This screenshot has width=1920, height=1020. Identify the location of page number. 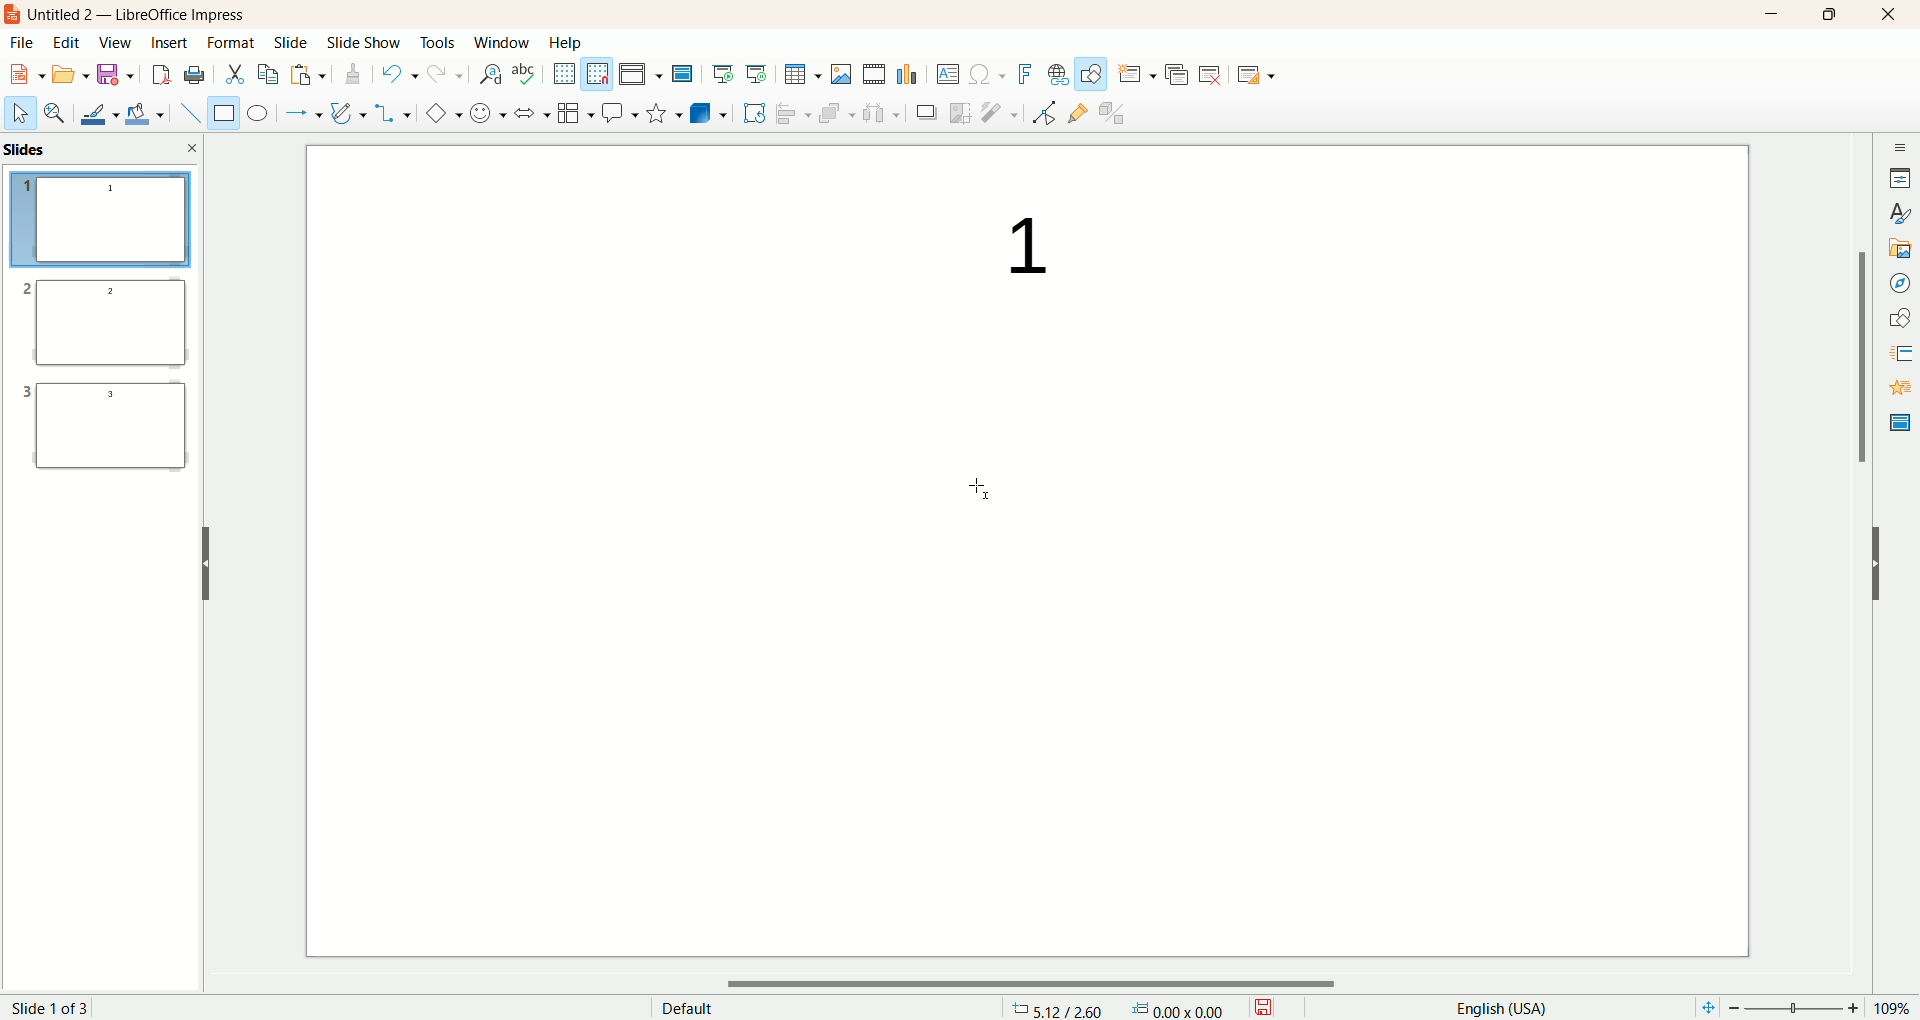
(68, 1006).